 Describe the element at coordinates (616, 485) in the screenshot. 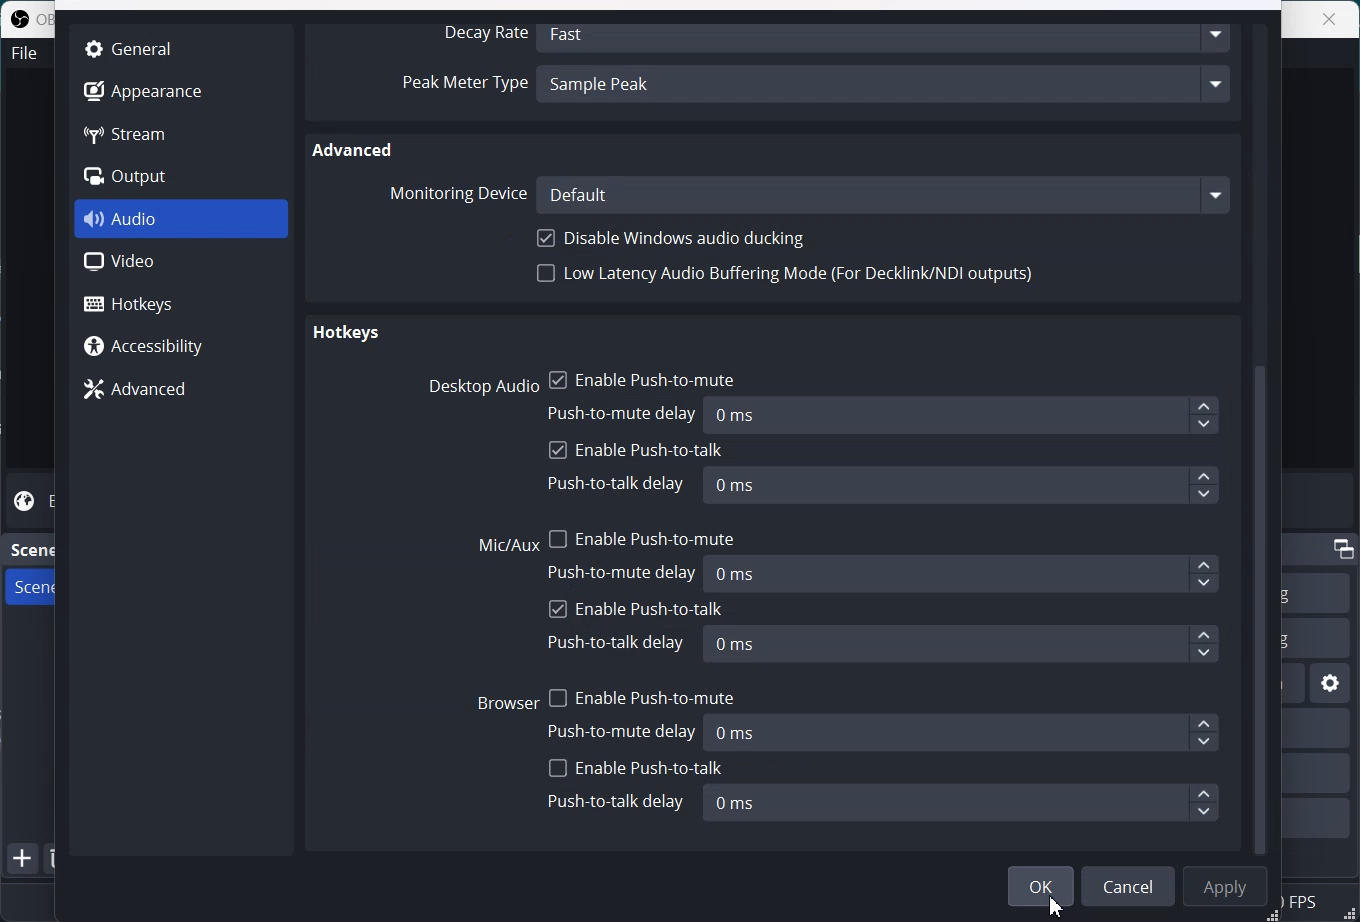

I see `Push-to-talk delay` at that location.